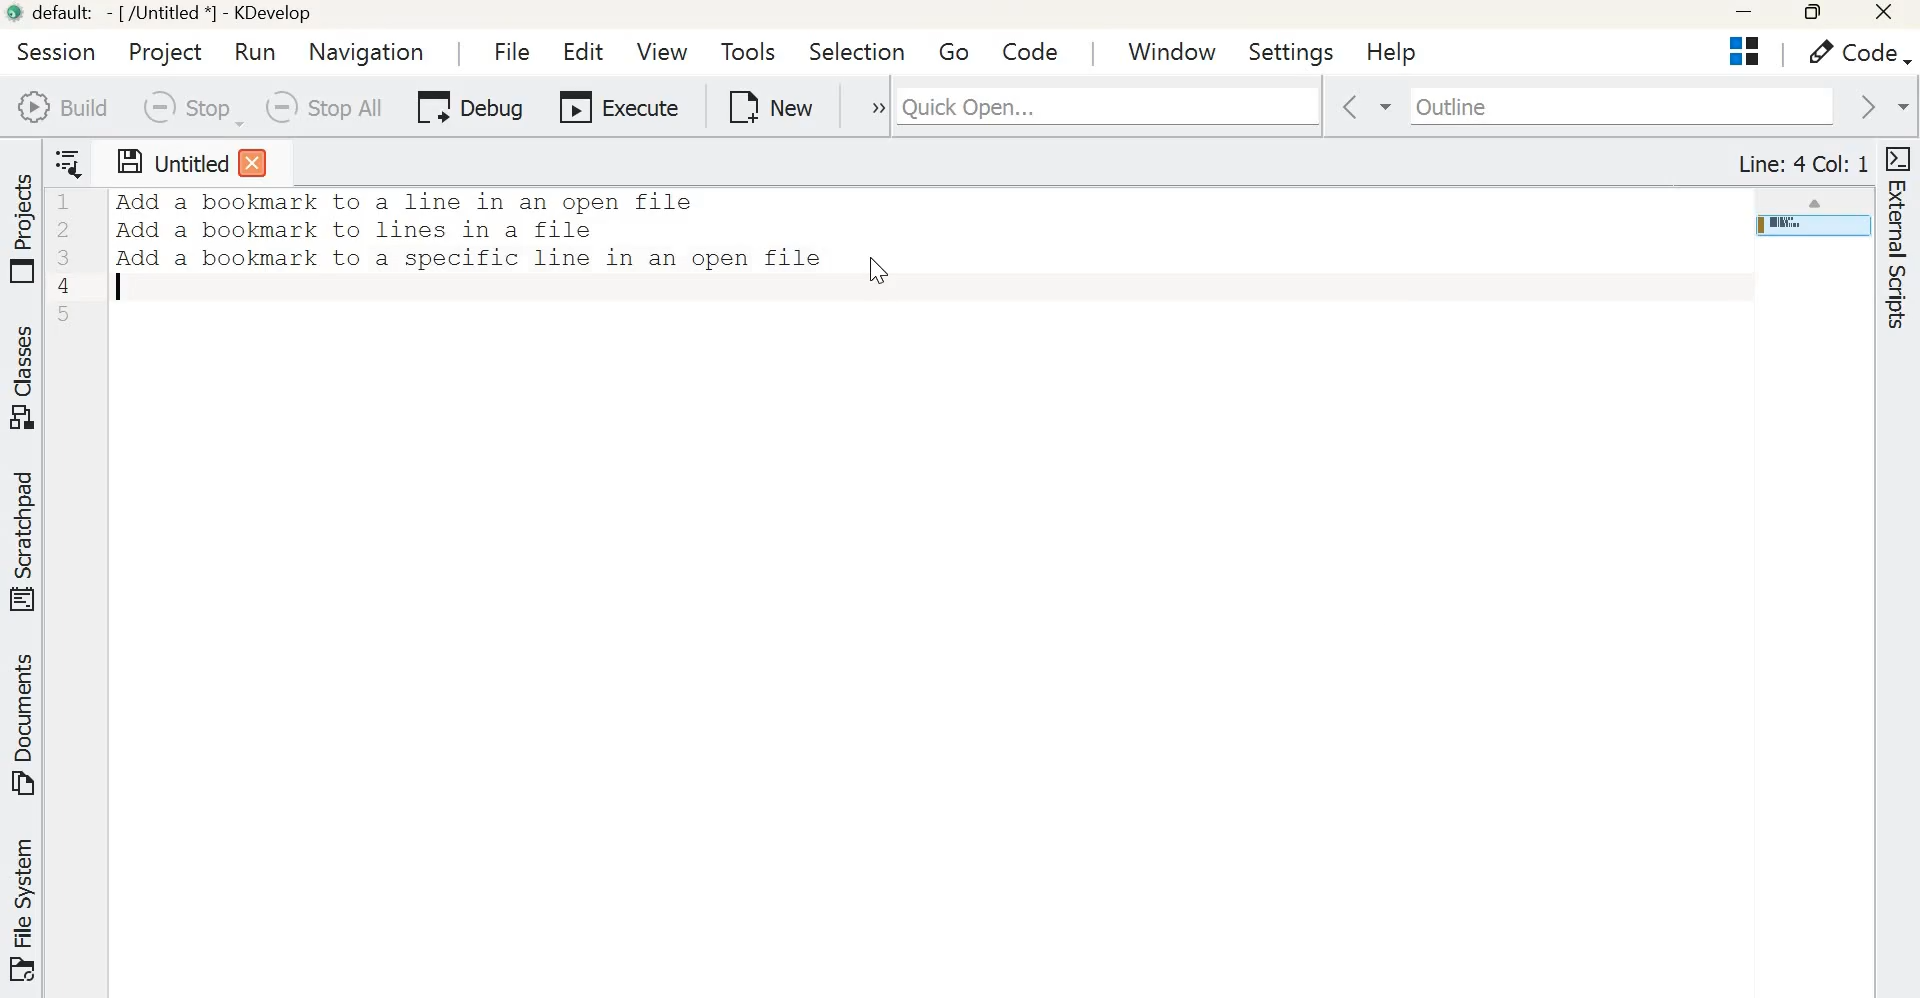 The width and height of the screenshot is (1920, 998). What do you see at coordinates (1291, 50) in the screenshot?
I see `Settings` at bounding box center [1291, 50].